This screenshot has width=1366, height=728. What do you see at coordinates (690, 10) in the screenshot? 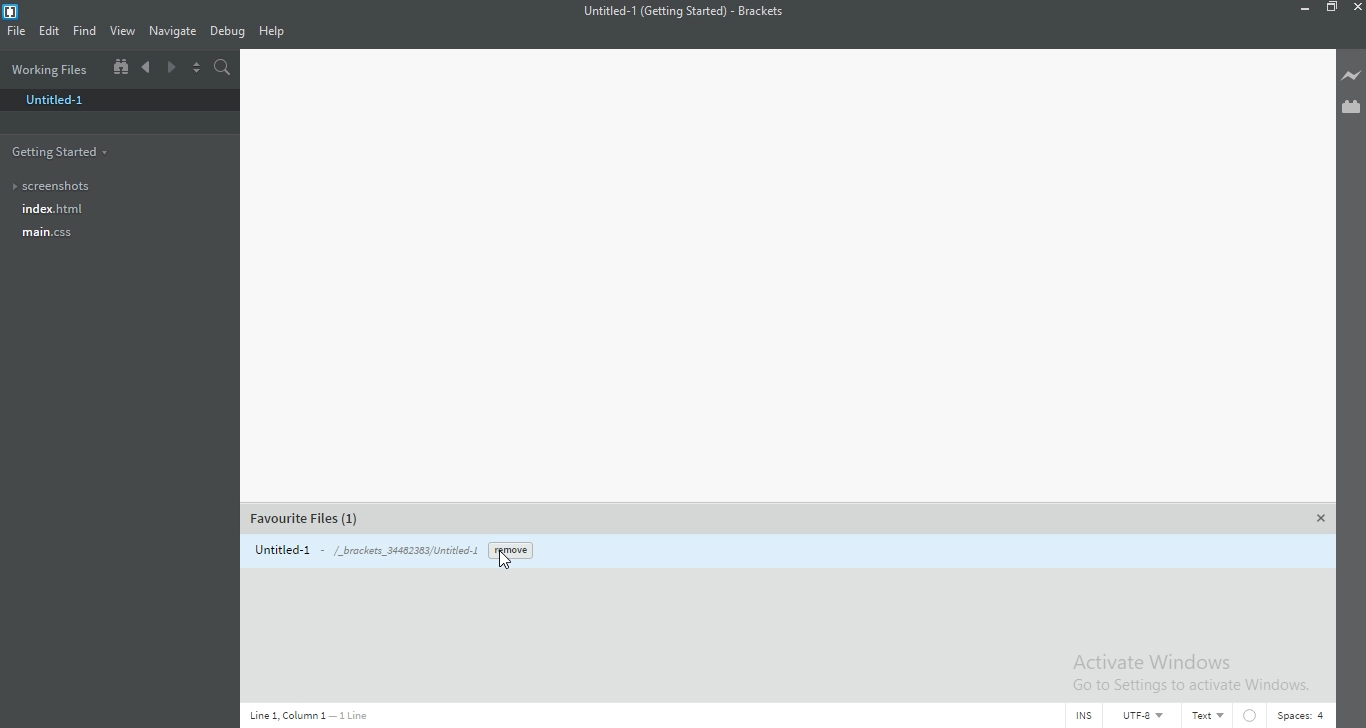
I see `file name` at bounding box center [690, 10].